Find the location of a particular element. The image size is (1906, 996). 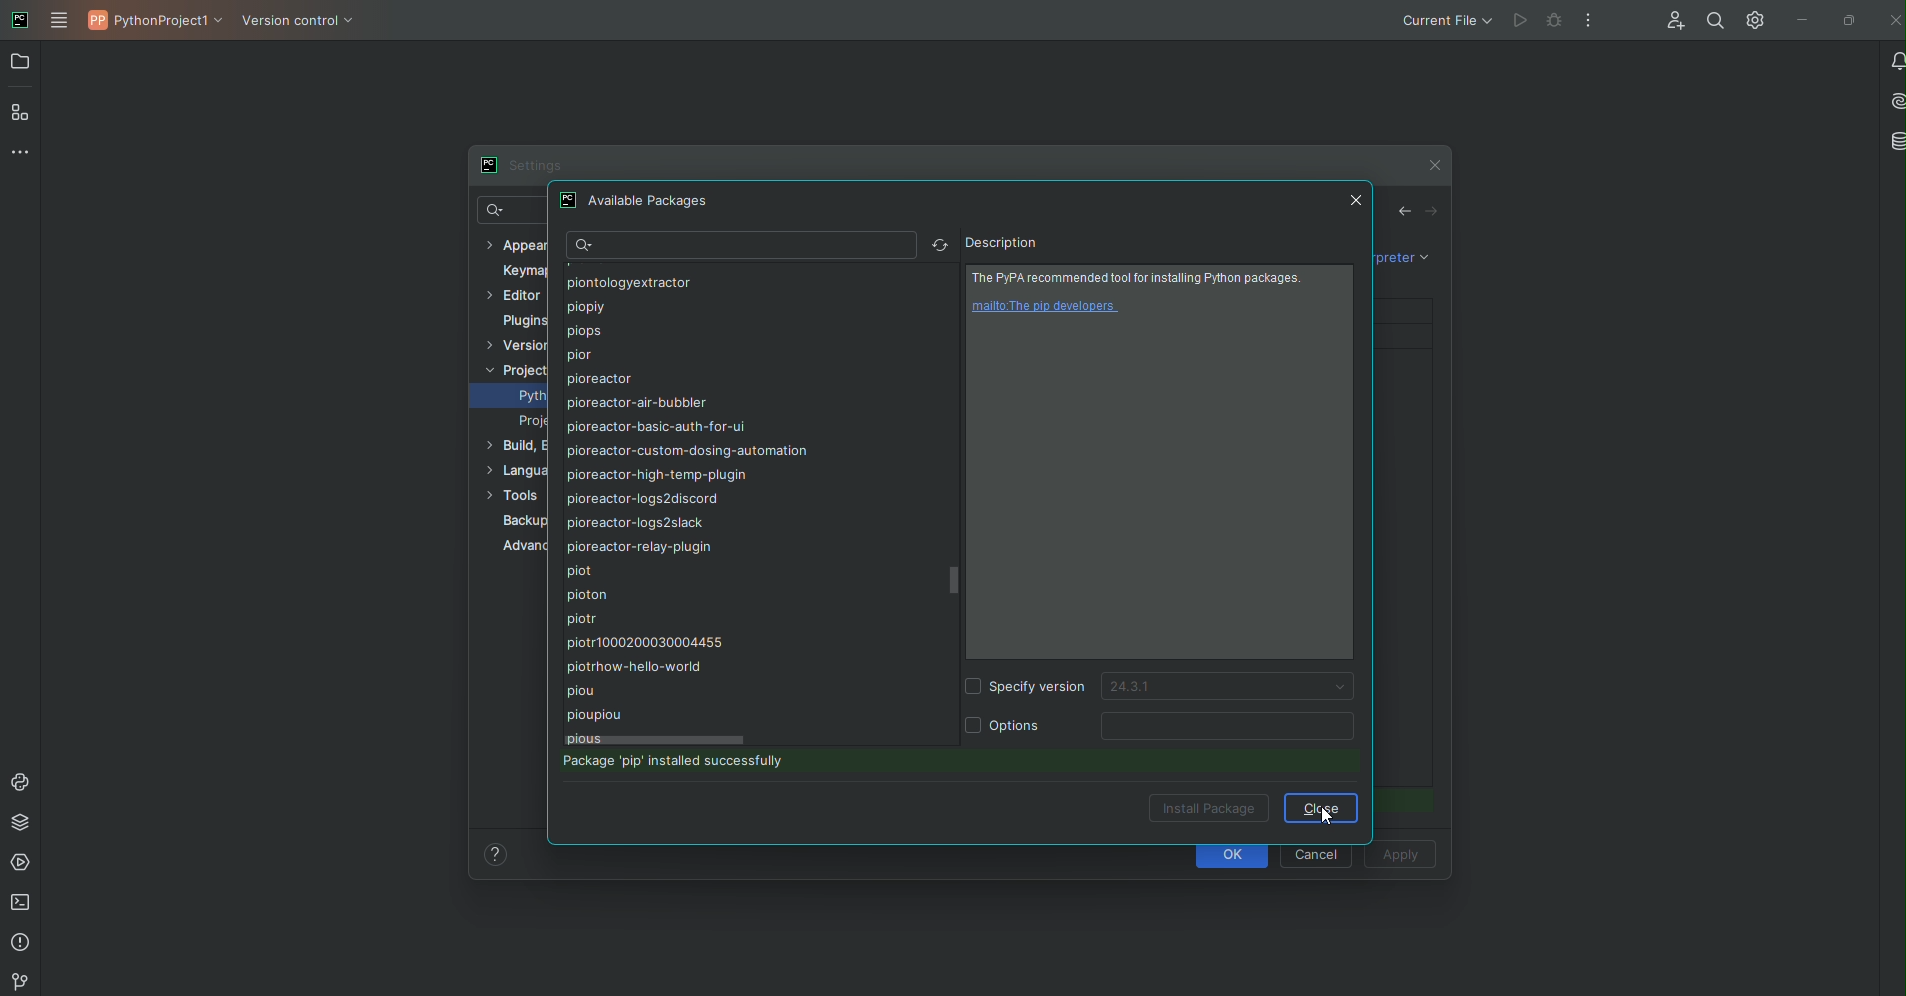

Specify version is located at coordinates (1029, 689).